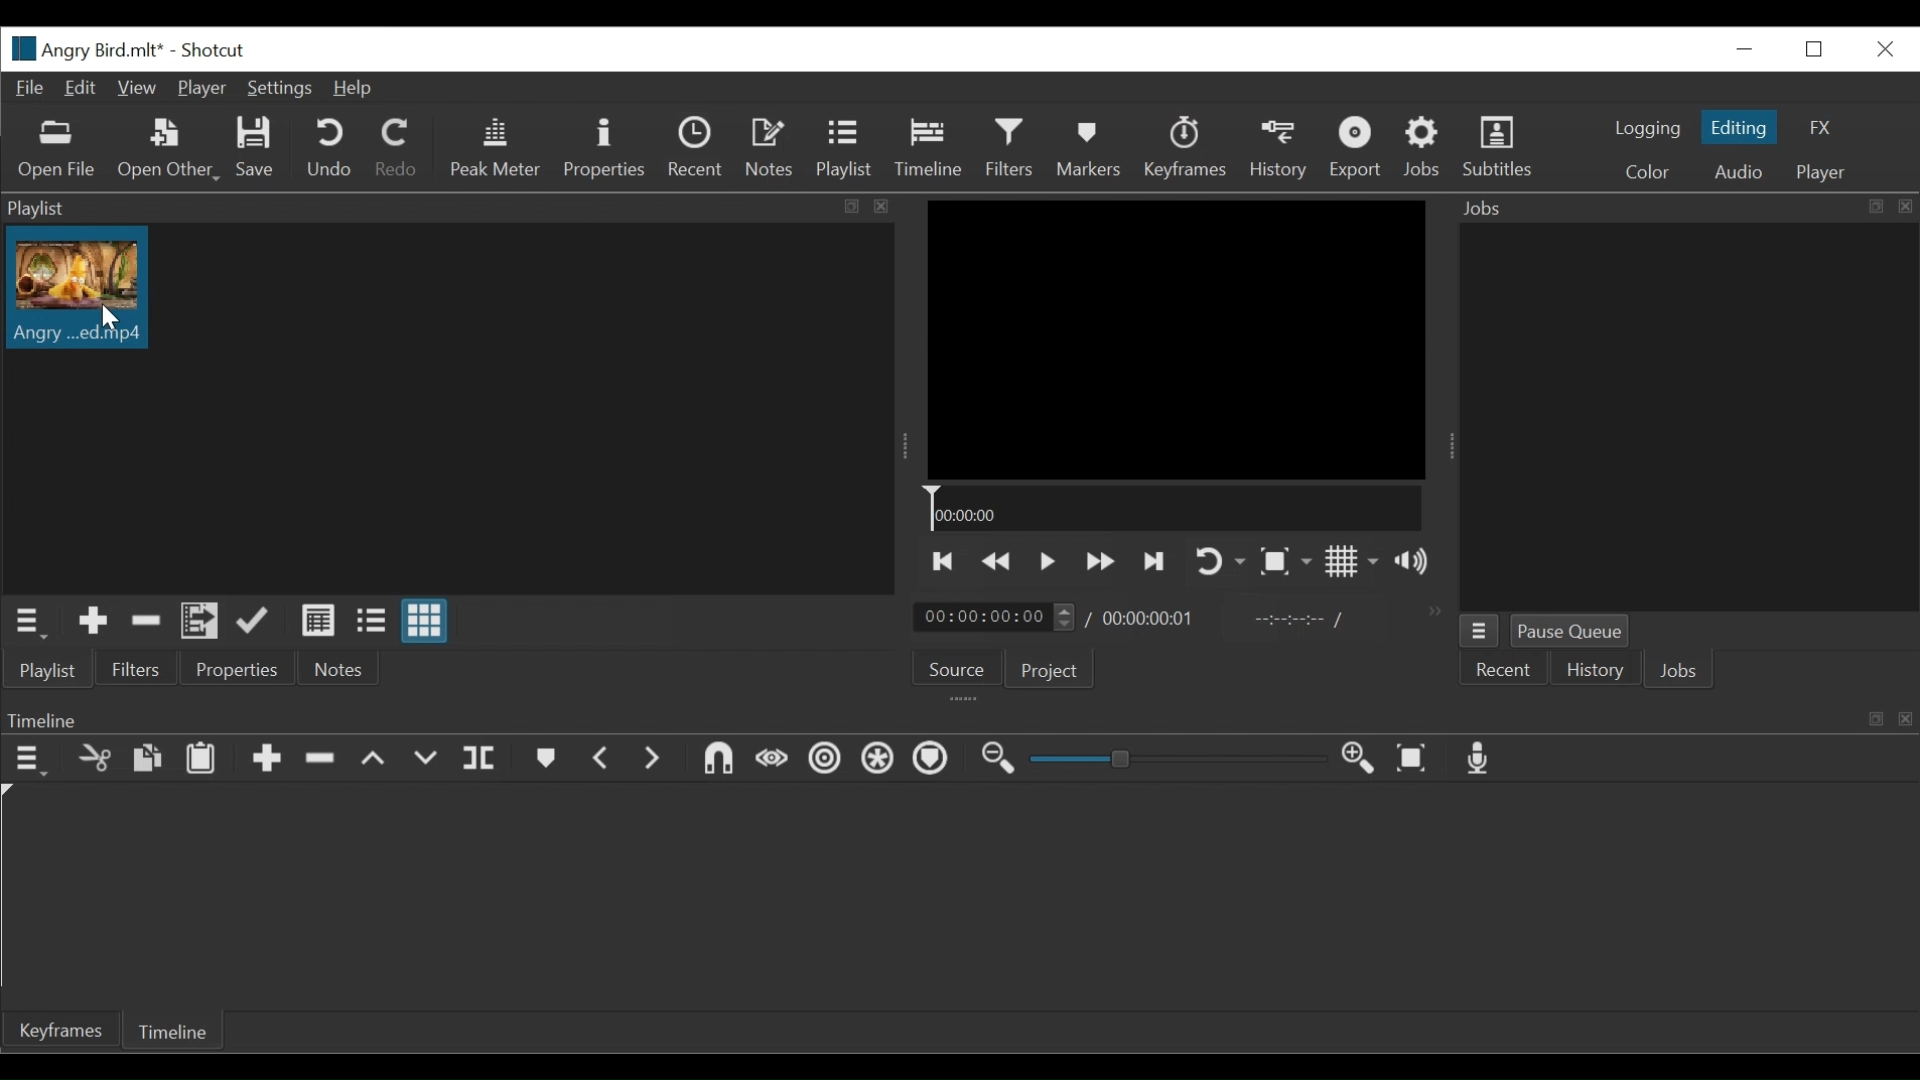 The height and width of the screenshot is (1080, 1920). What do you see at coordinates (425, 620) in the screenshot?
I see `View as icons` at bounding box center [425, 620].